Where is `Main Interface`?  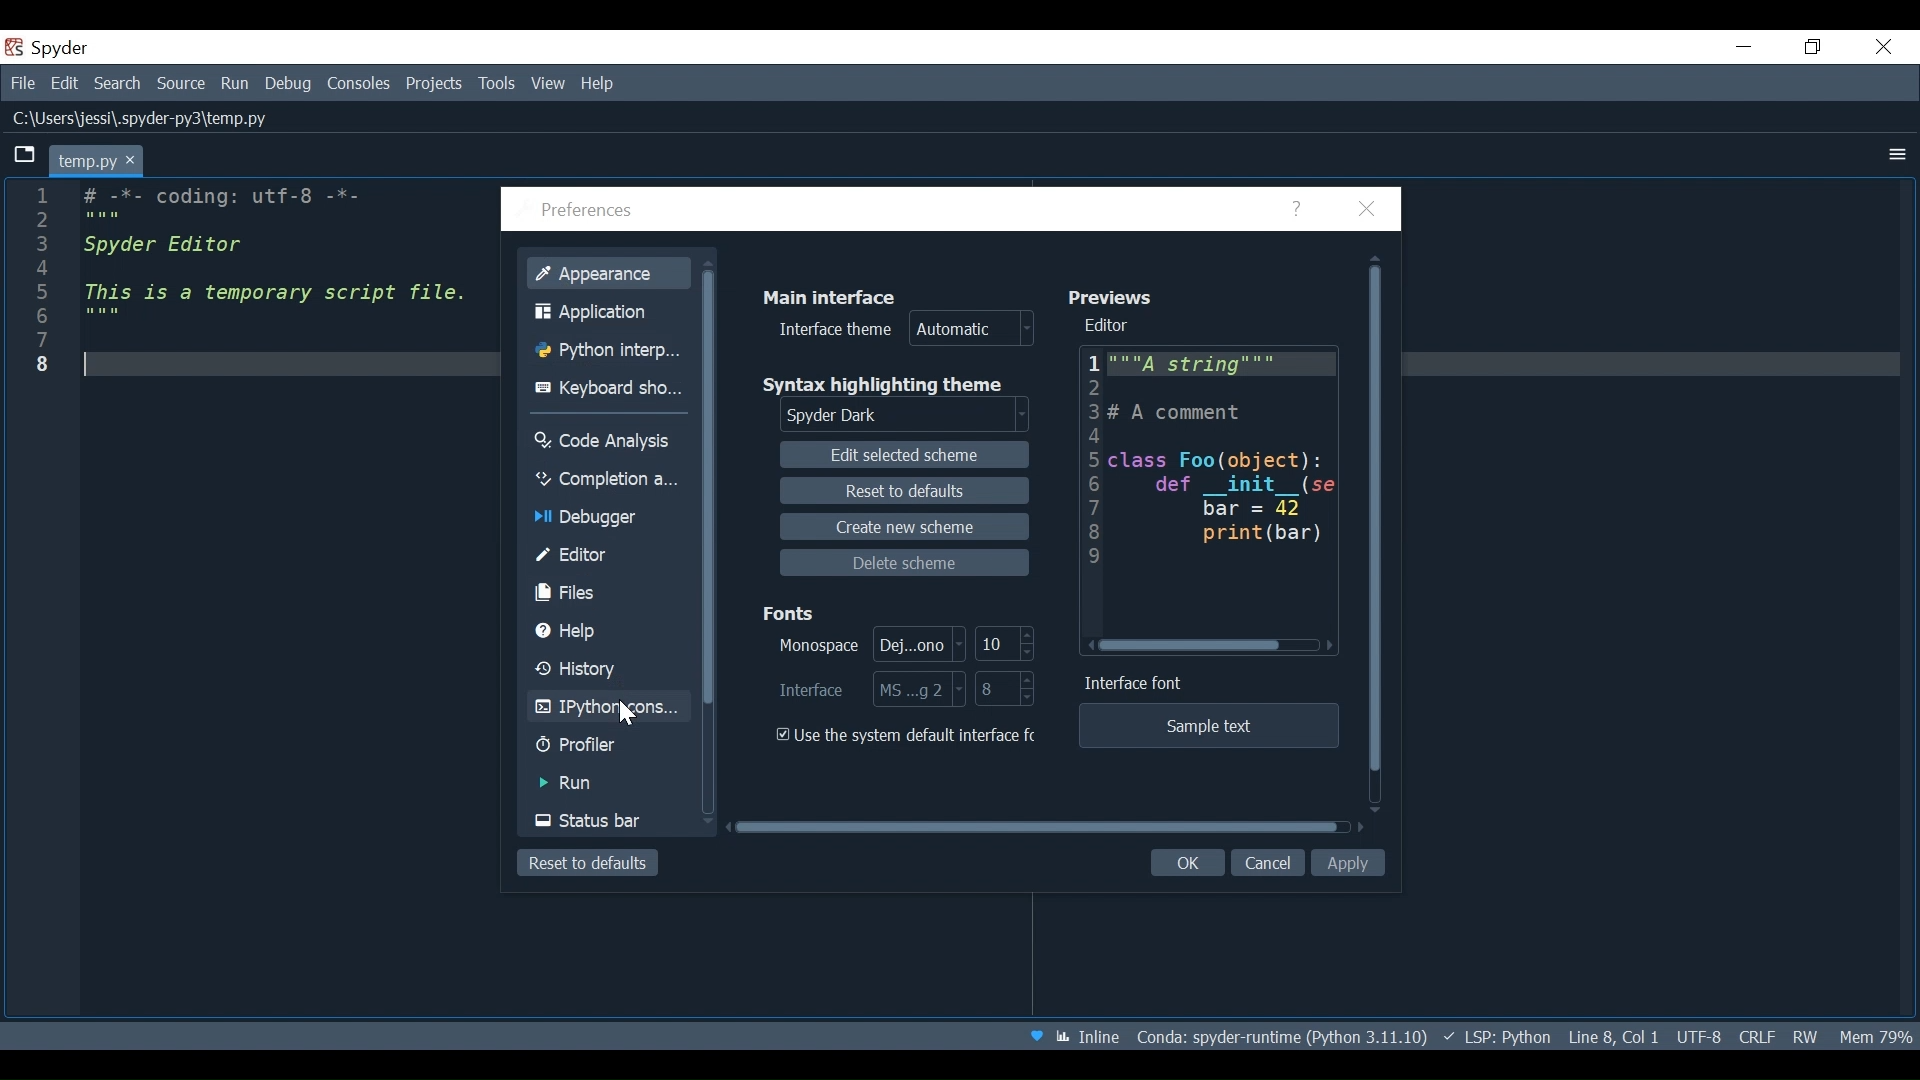
Main Interface is located at coordinates (830, 296).